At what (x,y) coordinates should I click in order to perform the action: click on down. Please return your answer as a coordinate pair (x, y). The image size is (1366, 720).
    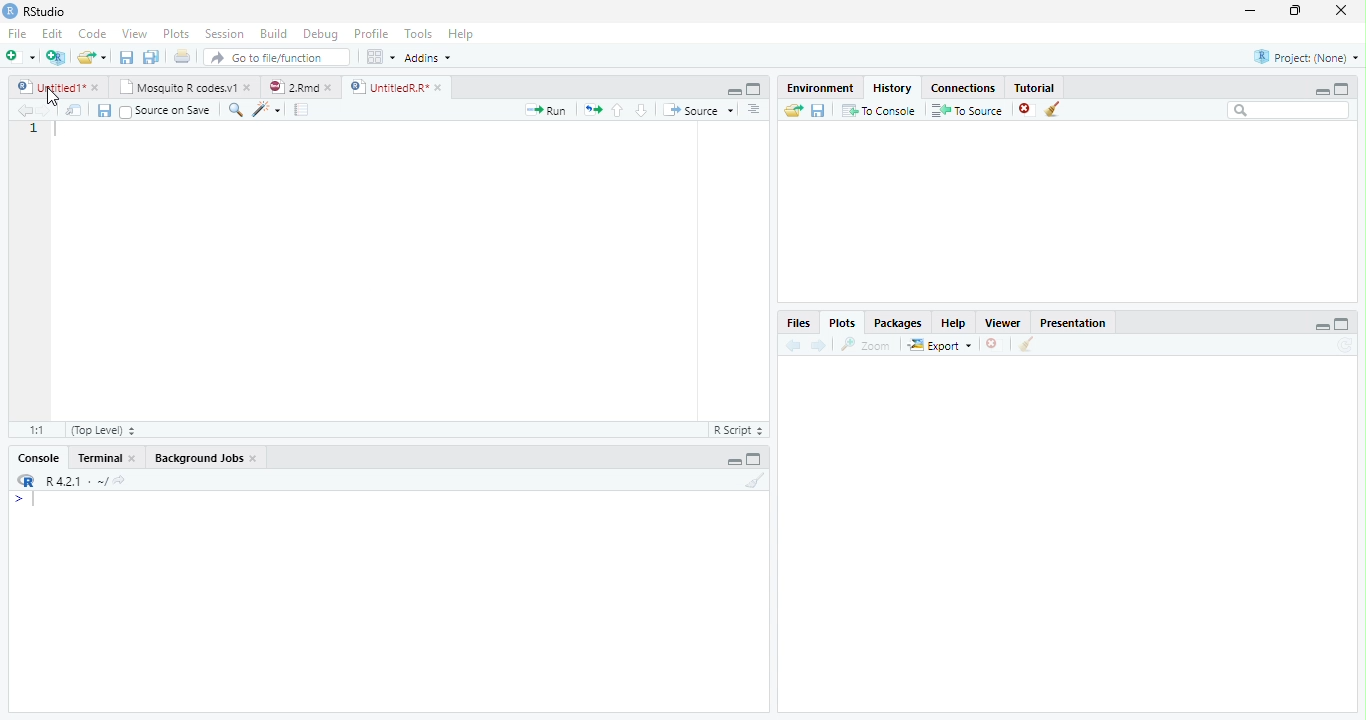
    Looking at the image, I should click on (641, 110).